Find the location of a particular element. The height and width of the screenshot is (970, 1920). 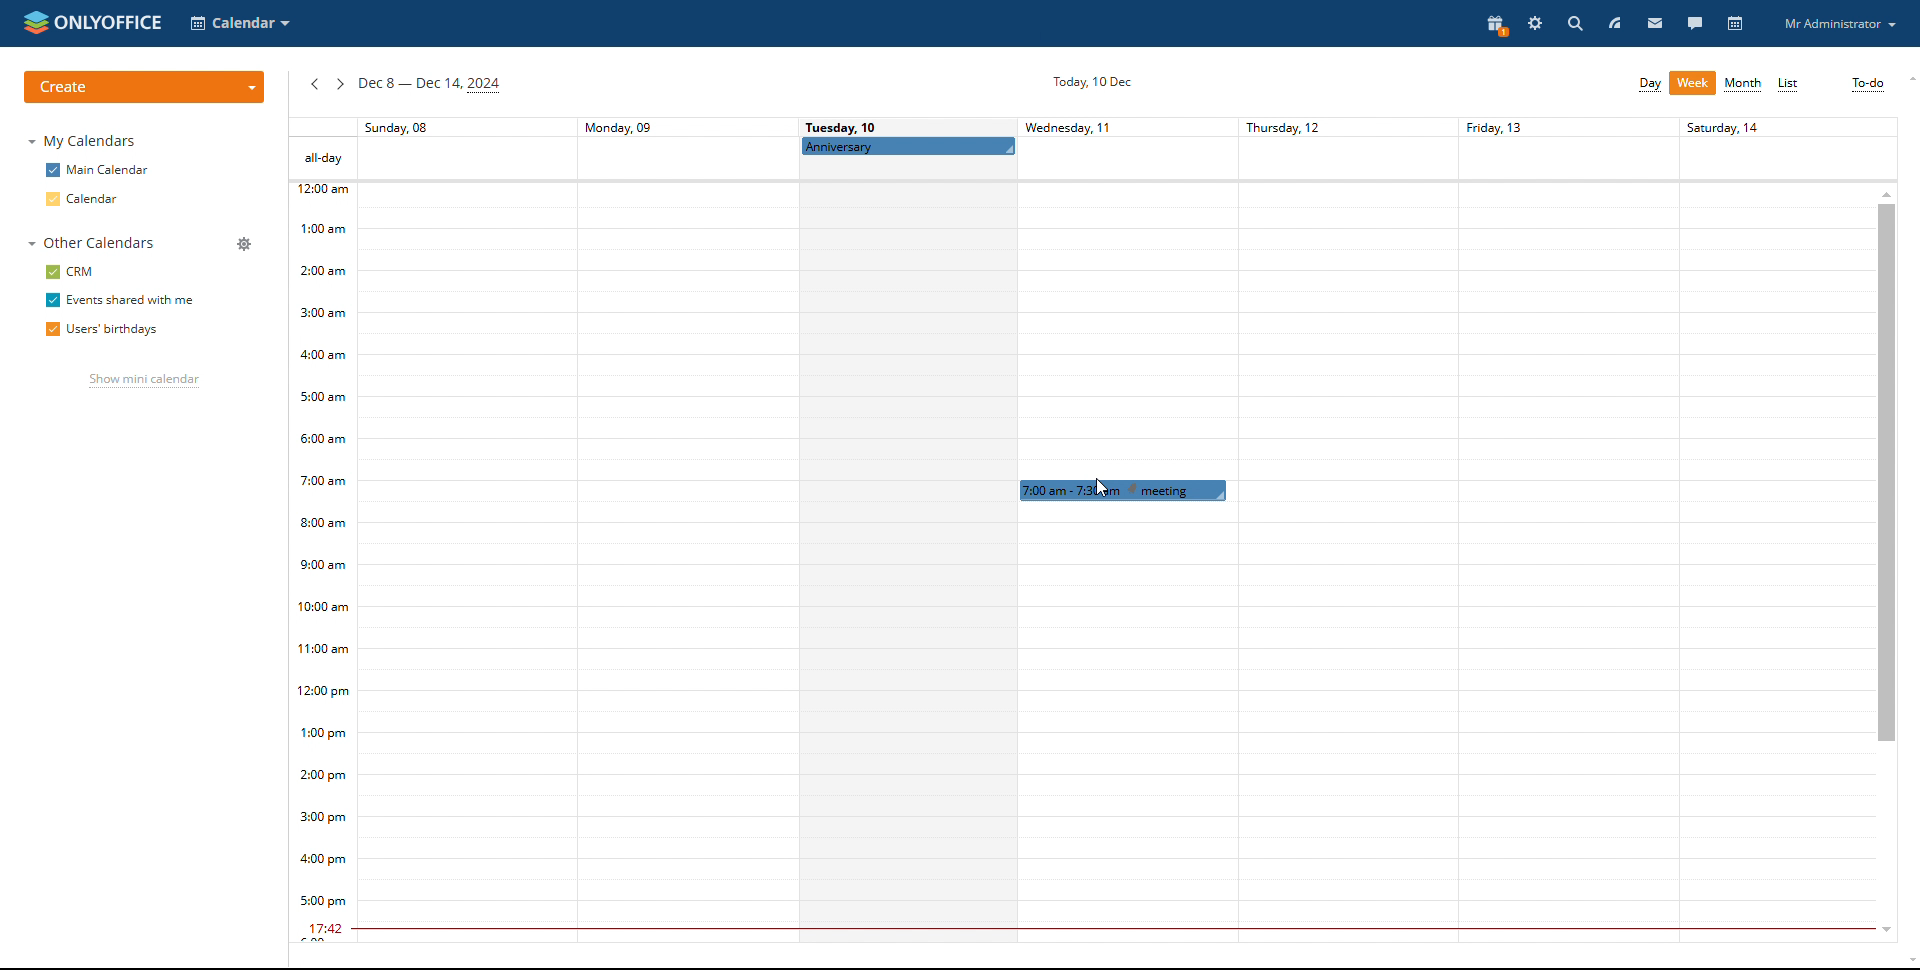

month view is located at coordinates (1744, 84).